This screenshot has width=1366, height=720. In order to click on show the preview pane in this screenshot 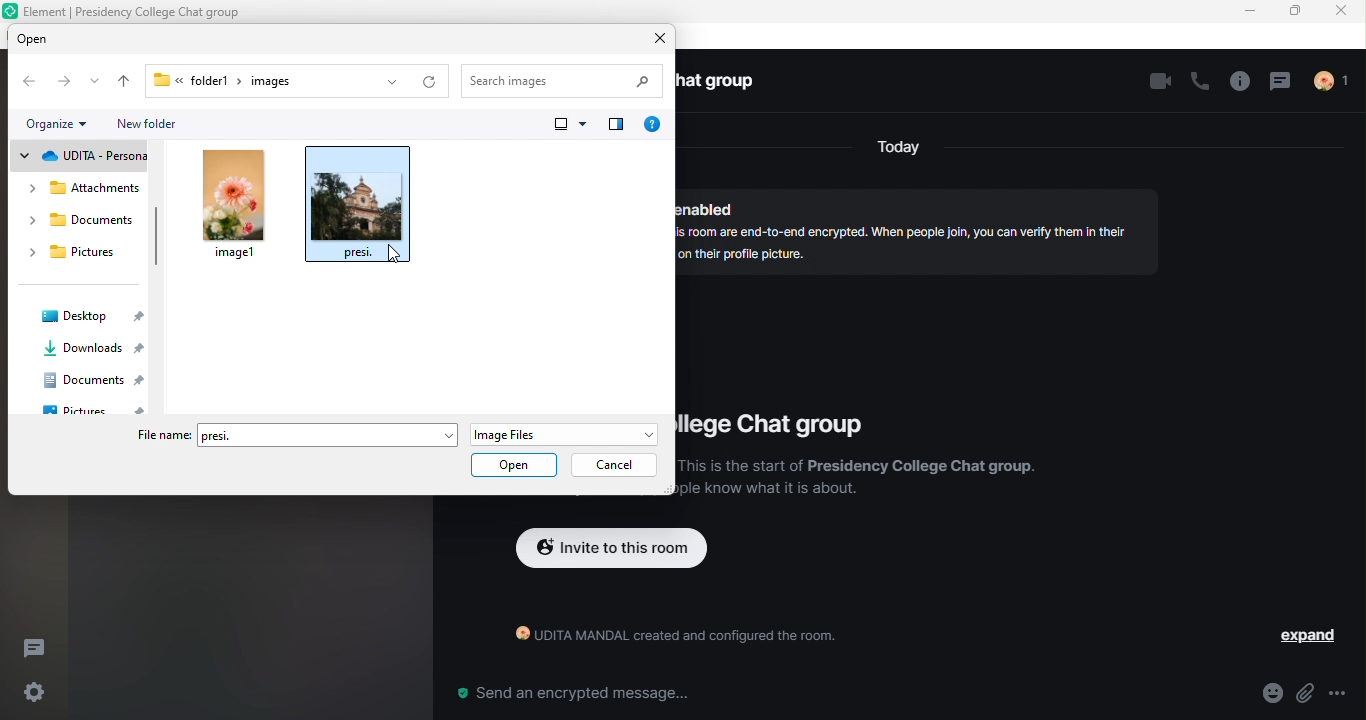, I will do `click(616, 127)`.